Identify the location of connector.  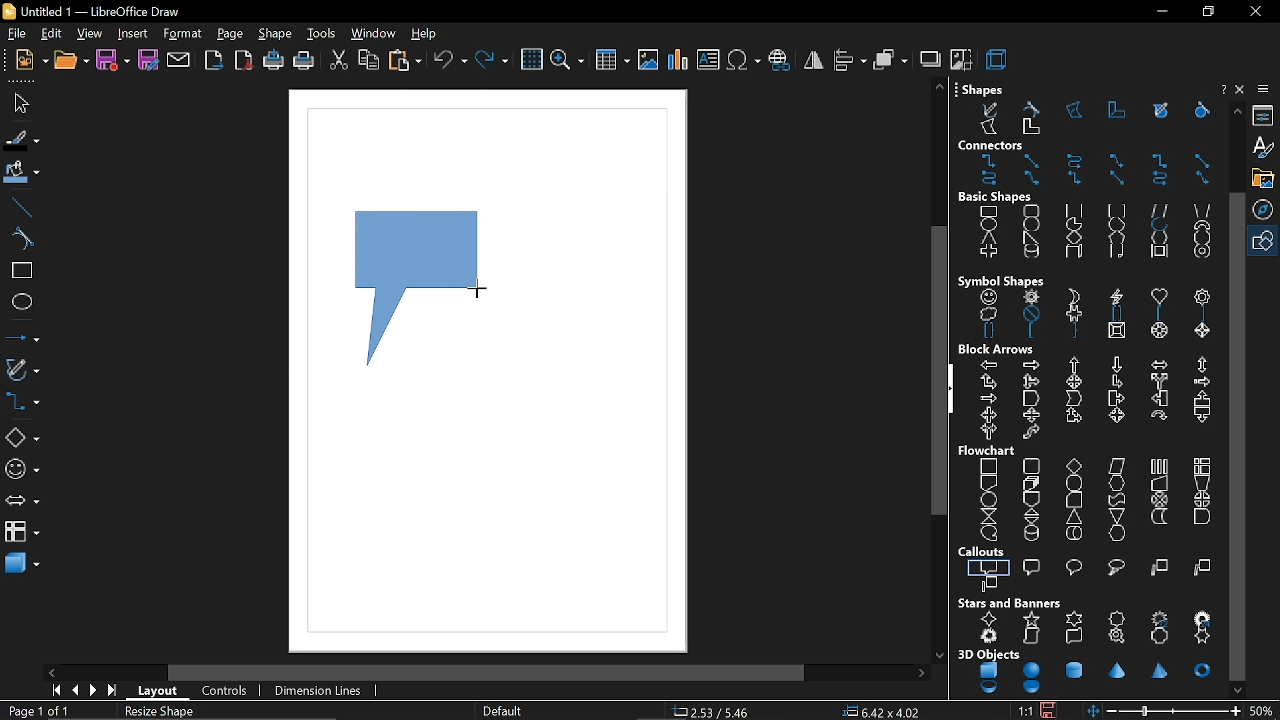
(1161, 161).